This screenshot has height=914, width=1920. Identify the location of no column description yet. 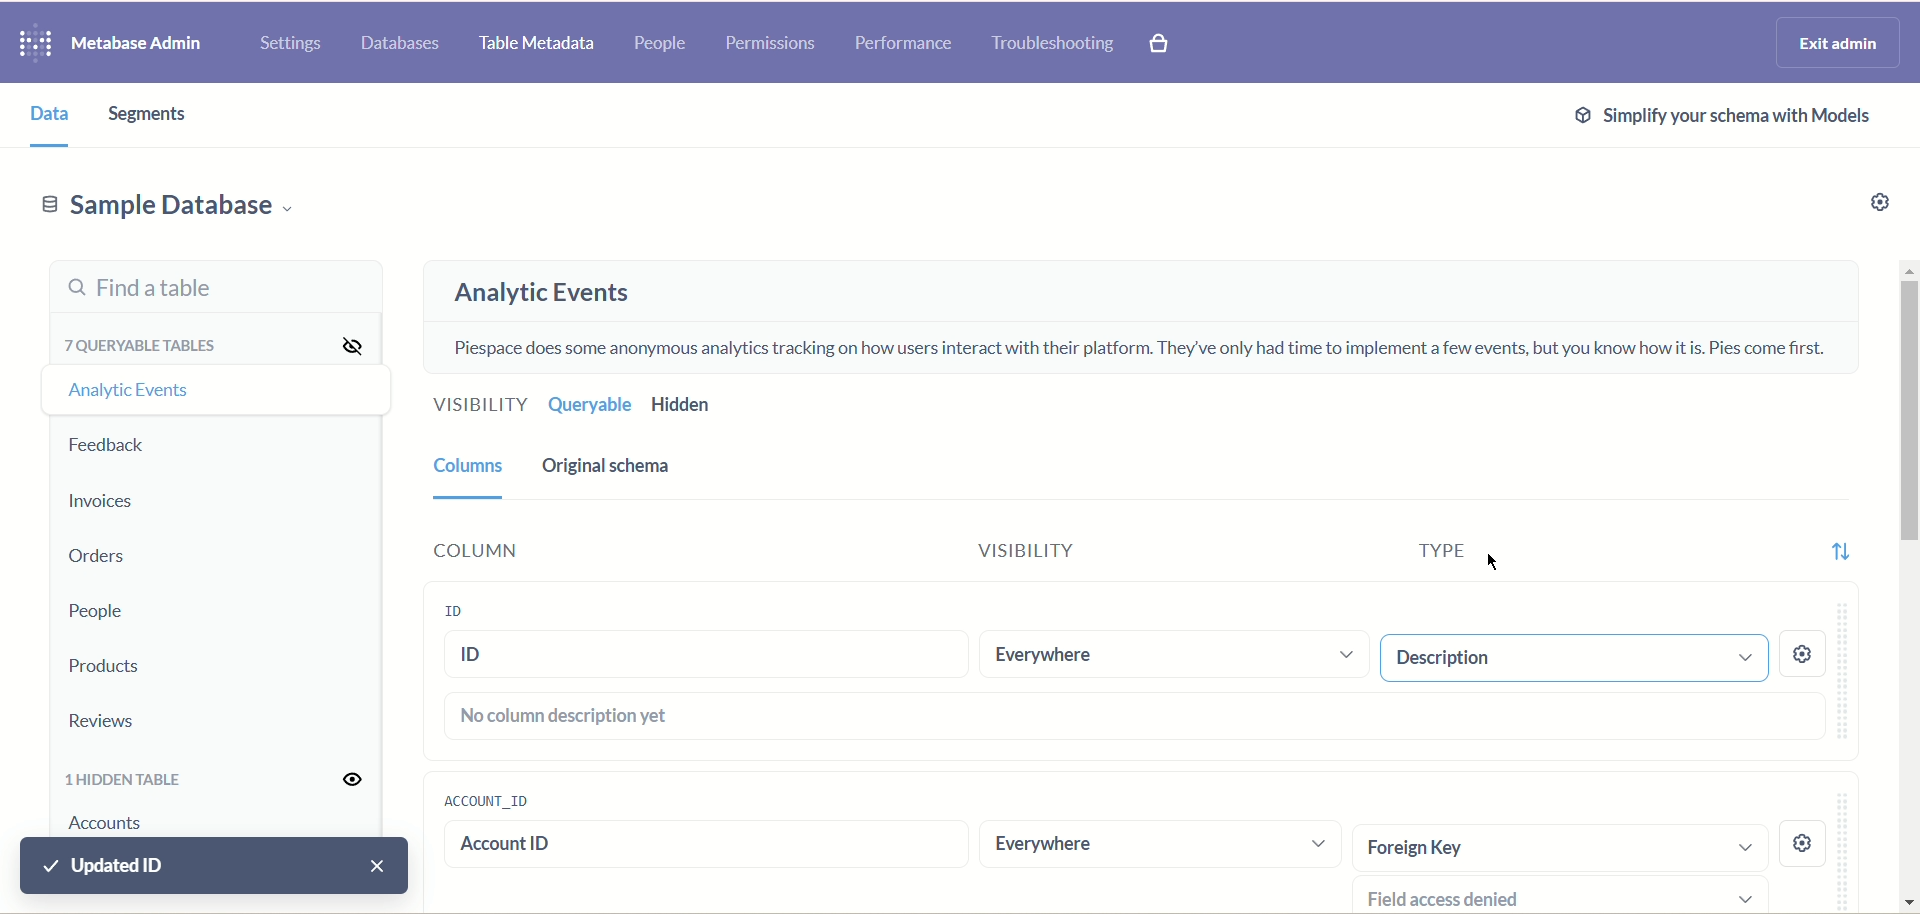
(1129, 717).